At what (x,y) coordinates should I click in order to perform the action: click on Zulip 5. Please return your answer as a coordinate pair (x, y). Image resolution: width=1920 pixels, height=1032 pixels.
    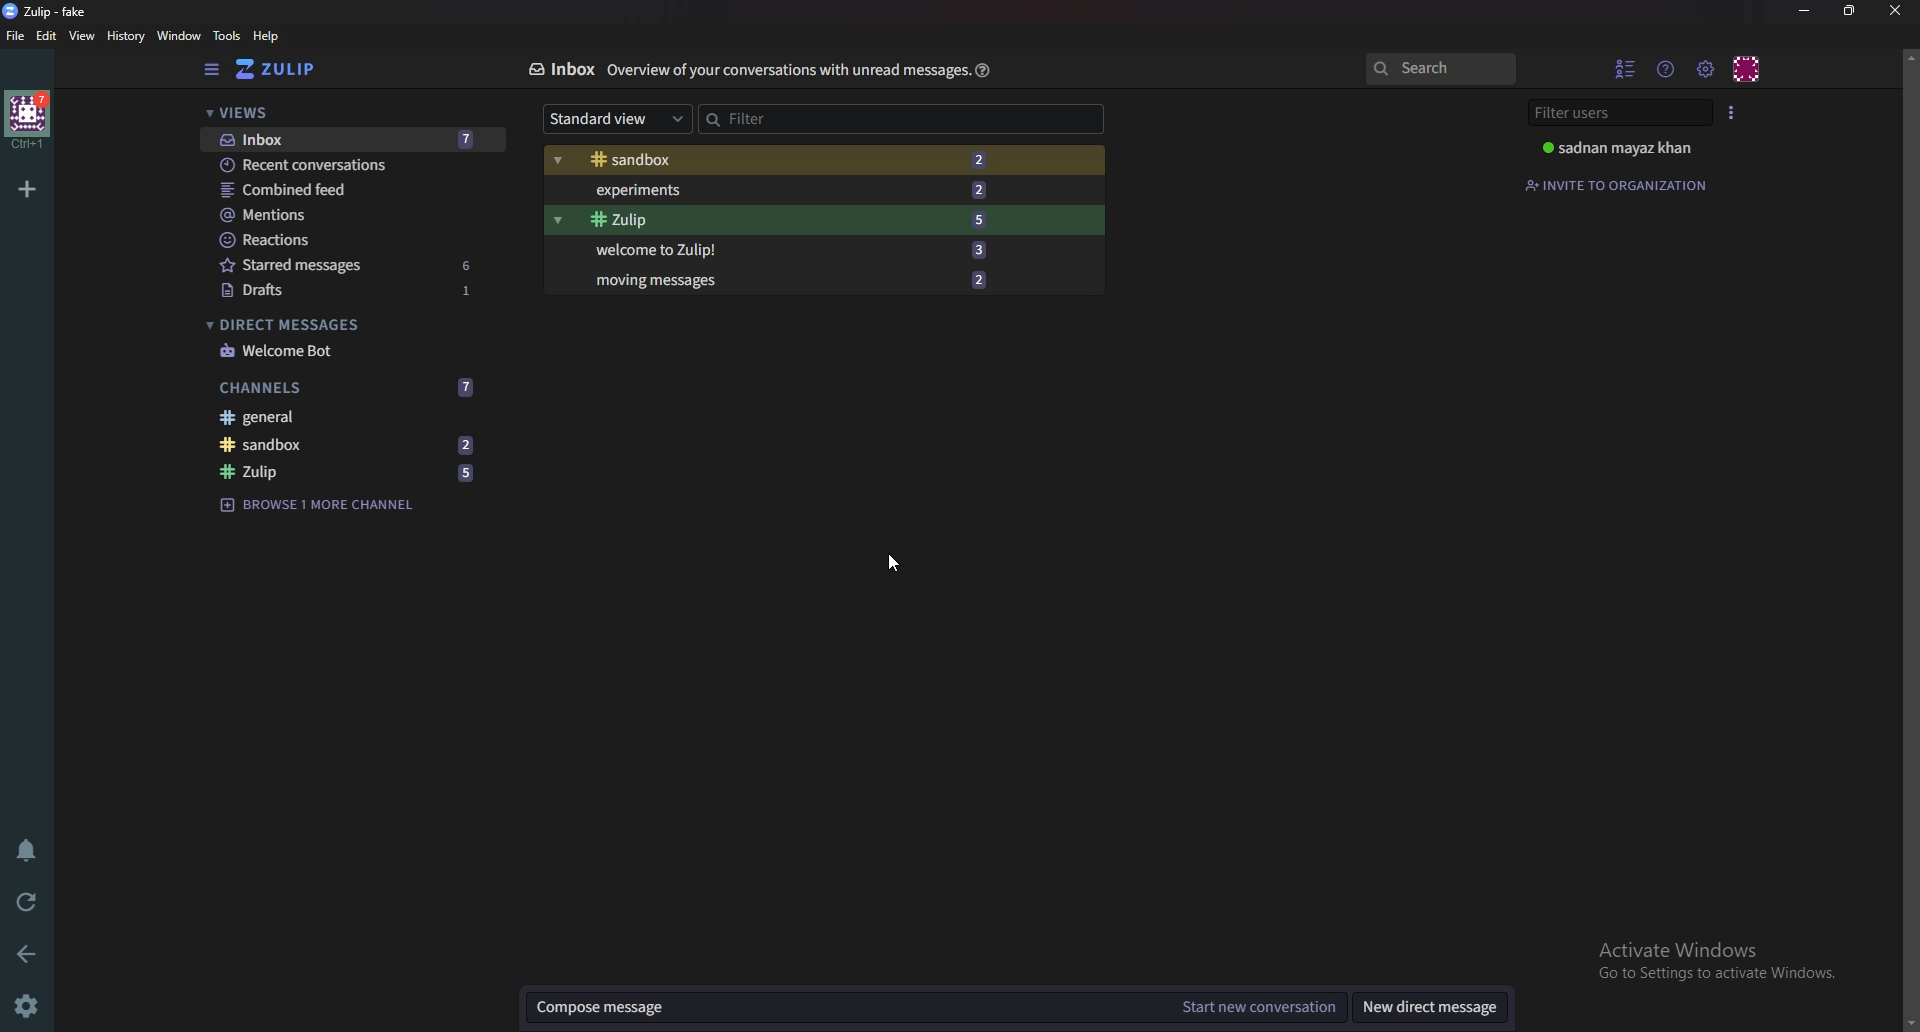
    Looking at the image, I should click on (353, 470).